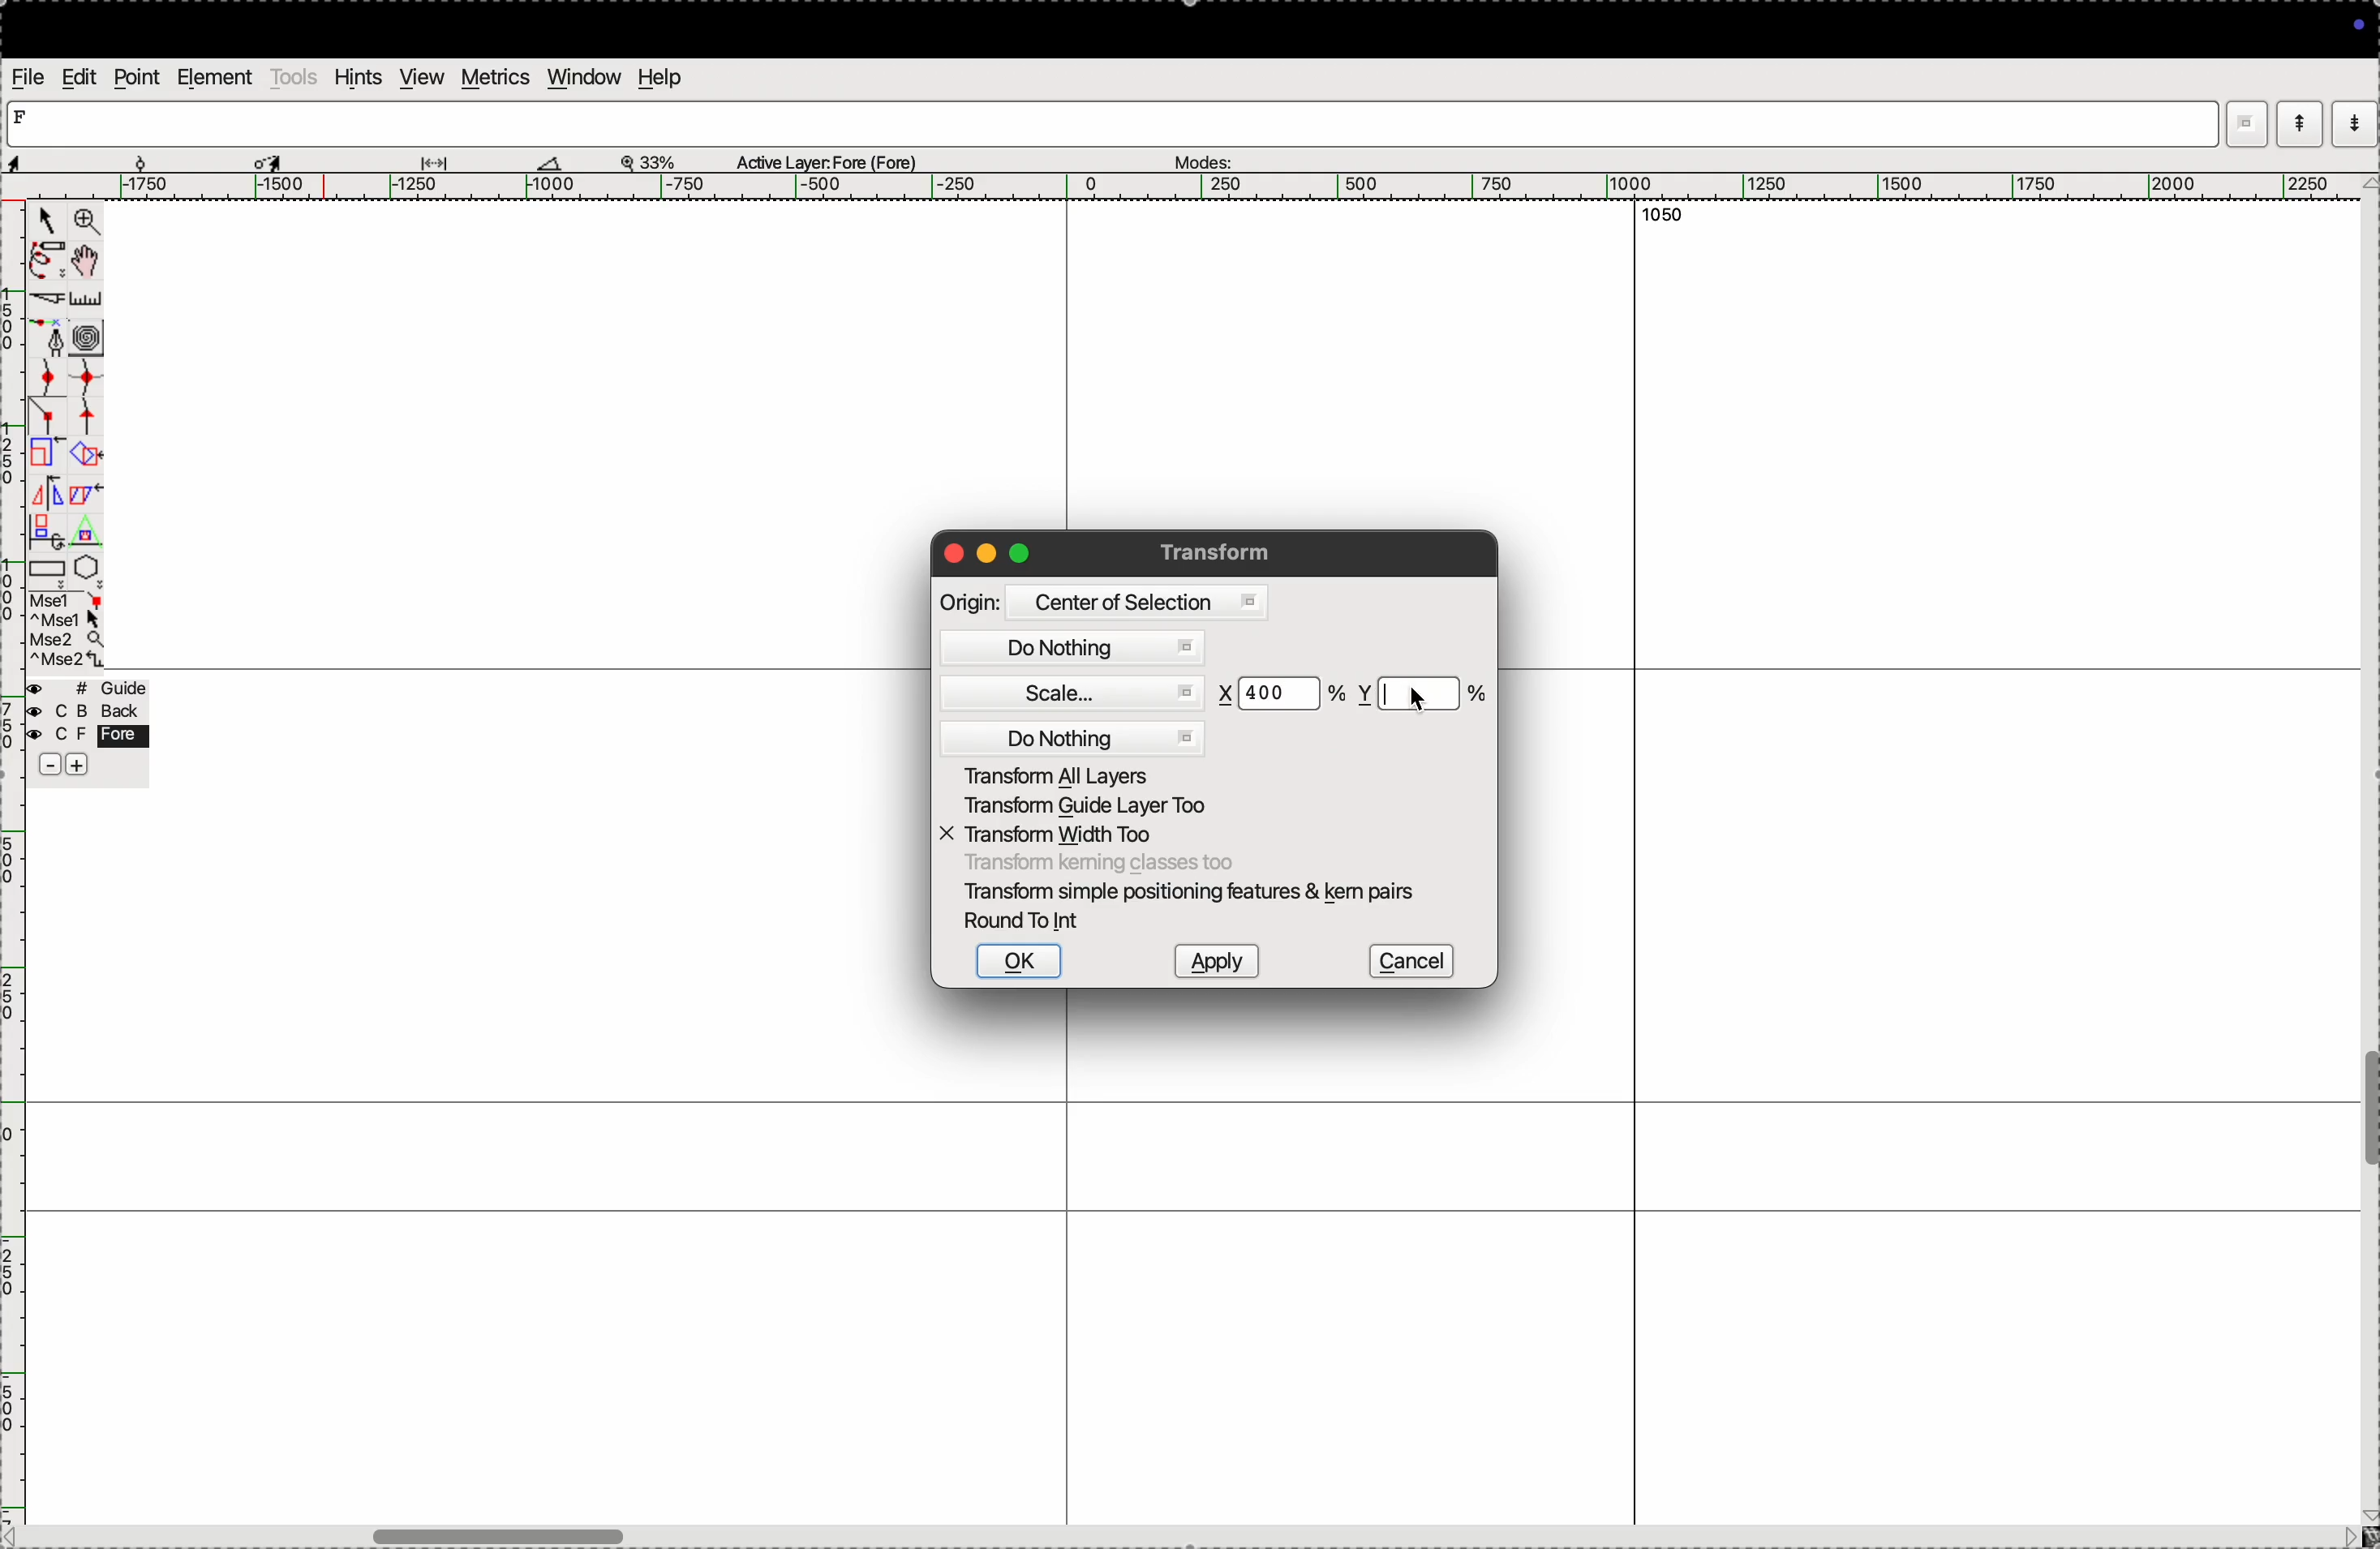  I want to click on closing, so click(953, 554).